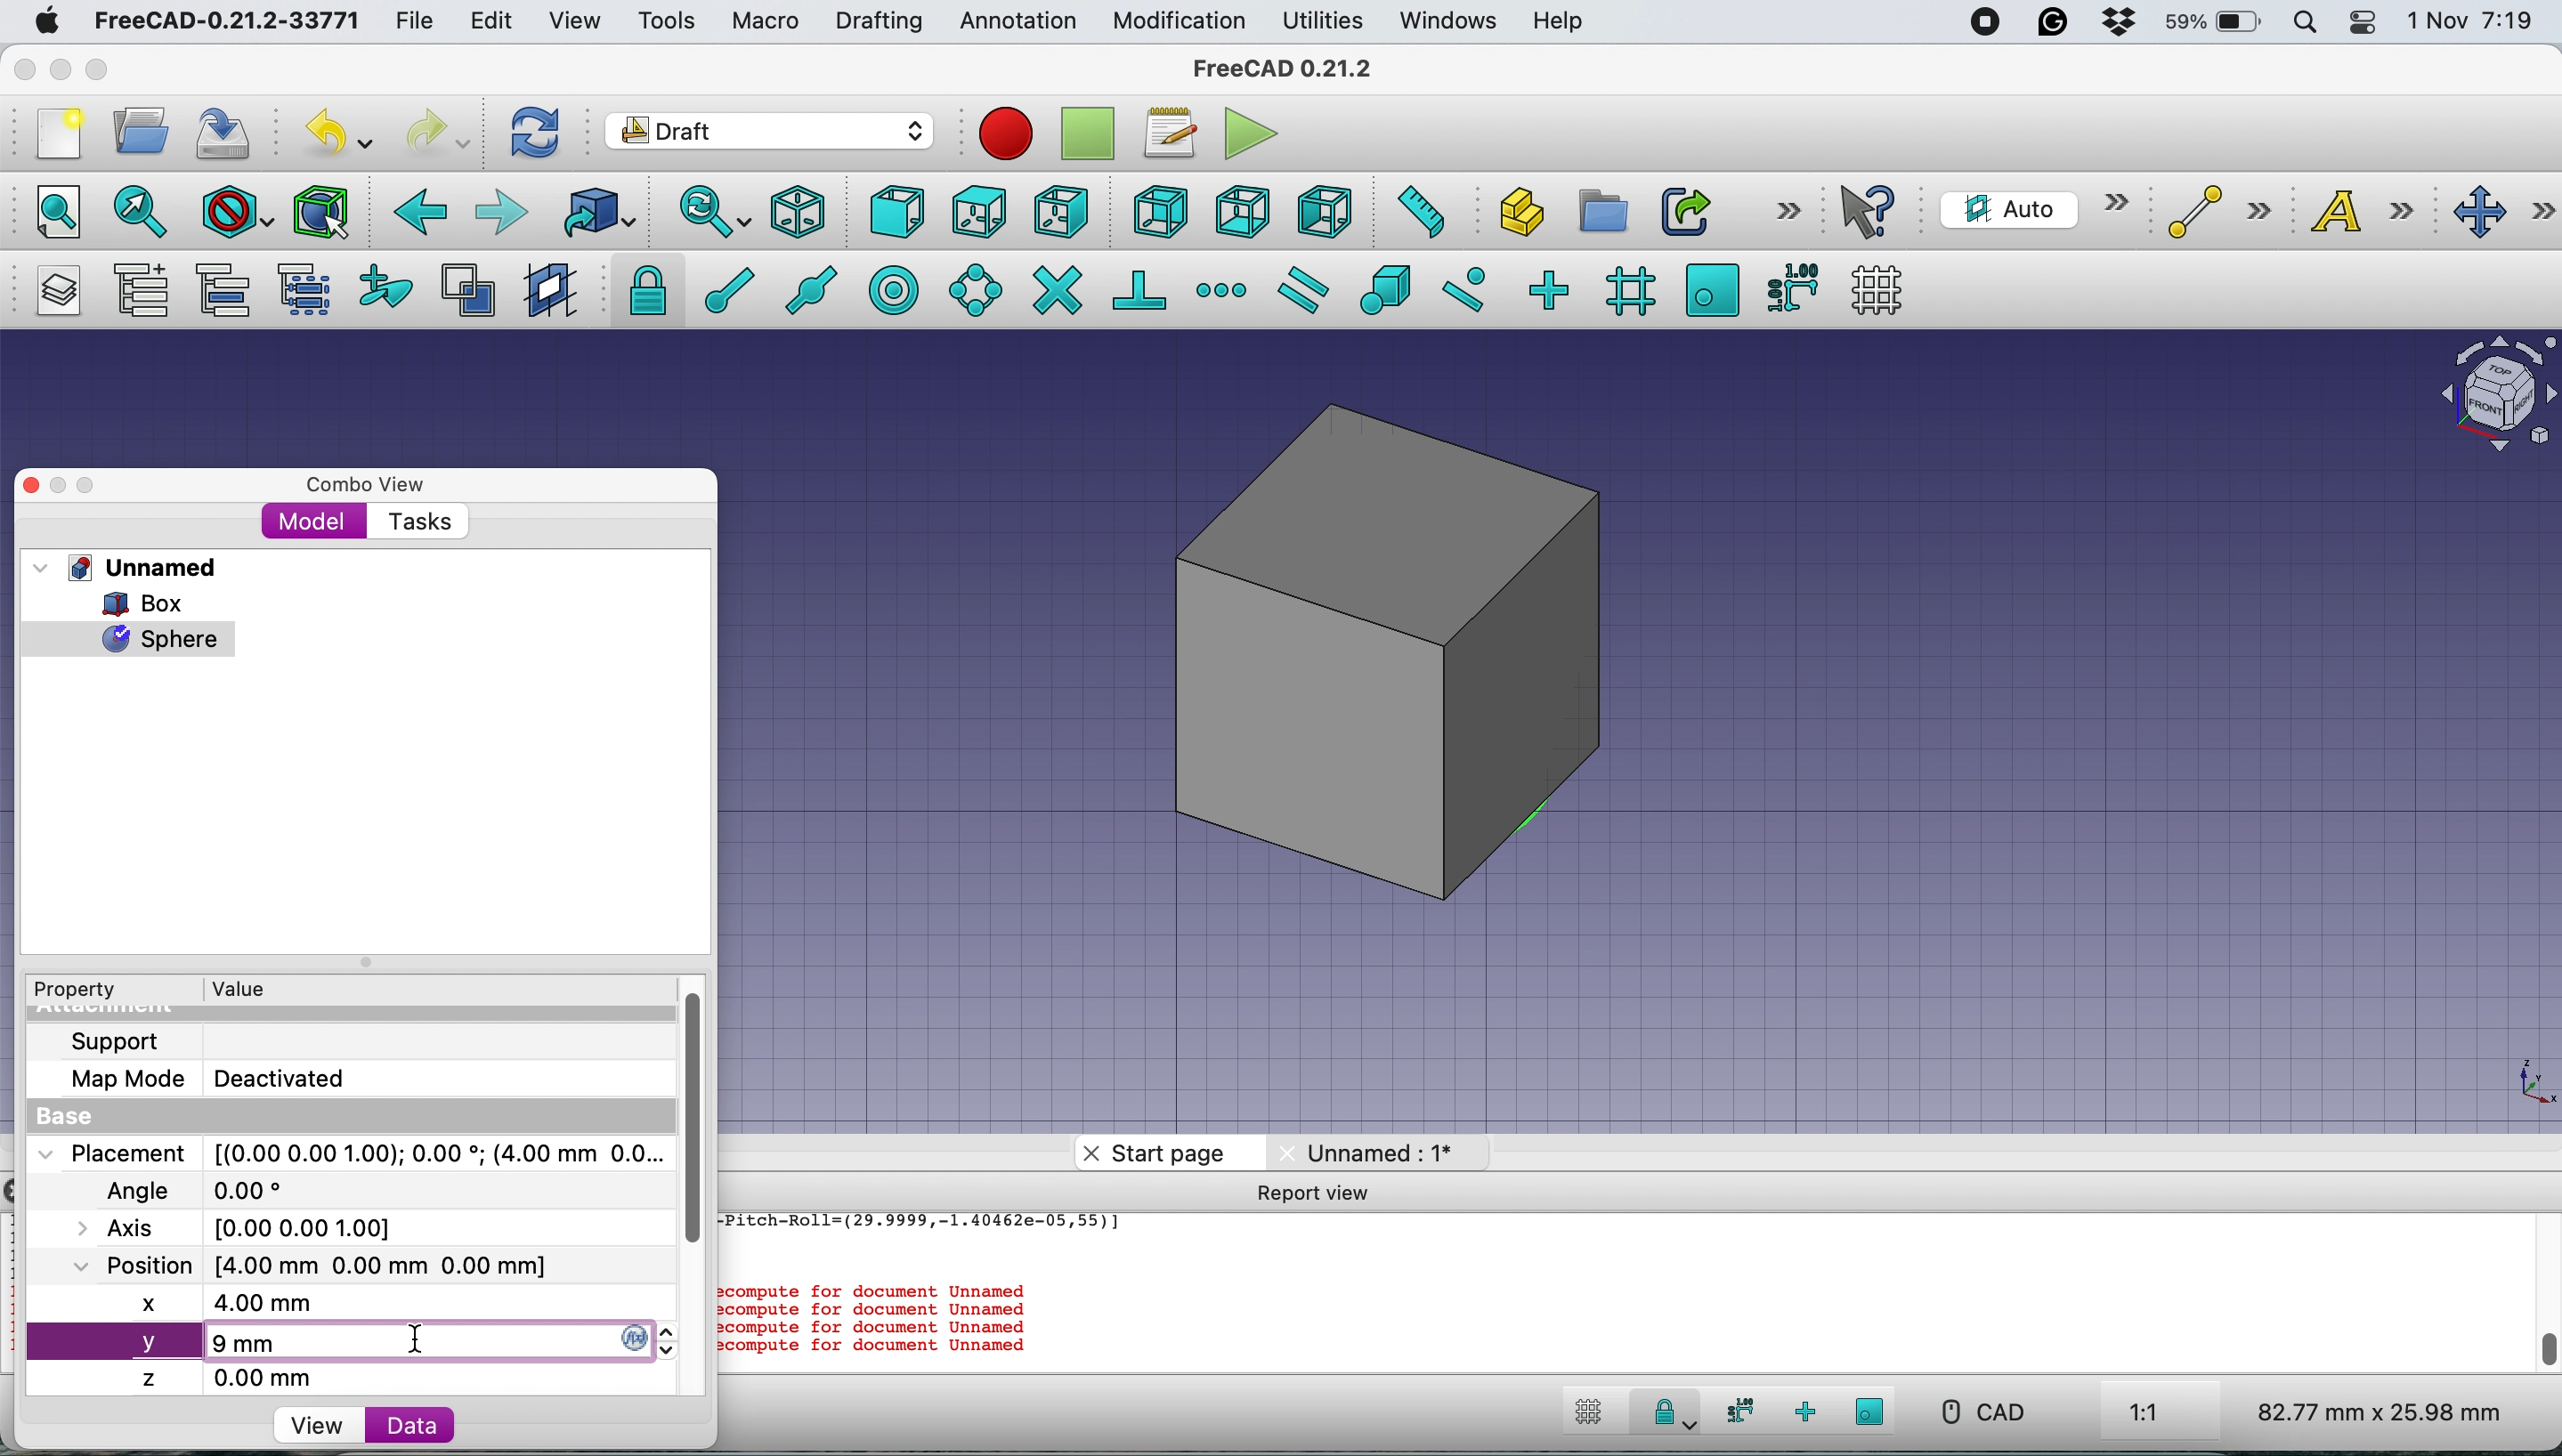 The height and width of the screenshot is (1456, 2562). I want to click on fit all, so click(47, 209).